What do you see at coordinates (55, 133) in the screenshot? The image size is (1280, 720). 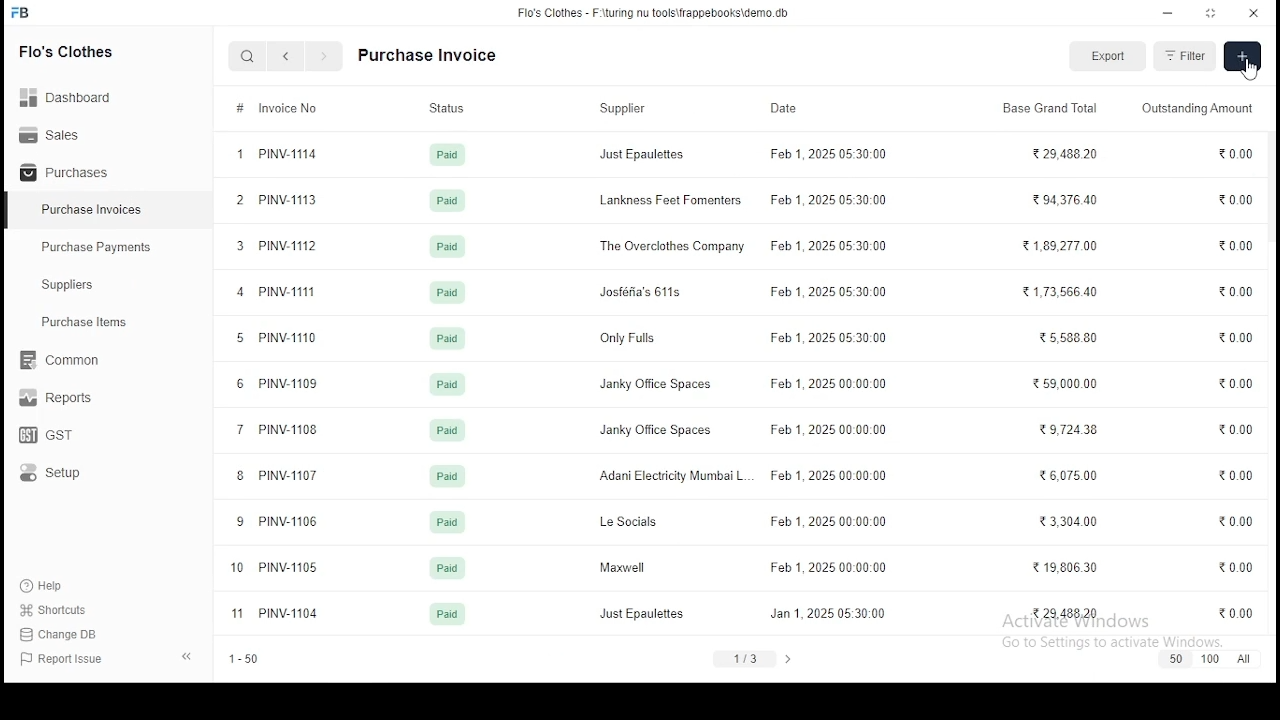 I see `Sales` at bounding box center [55, 133].